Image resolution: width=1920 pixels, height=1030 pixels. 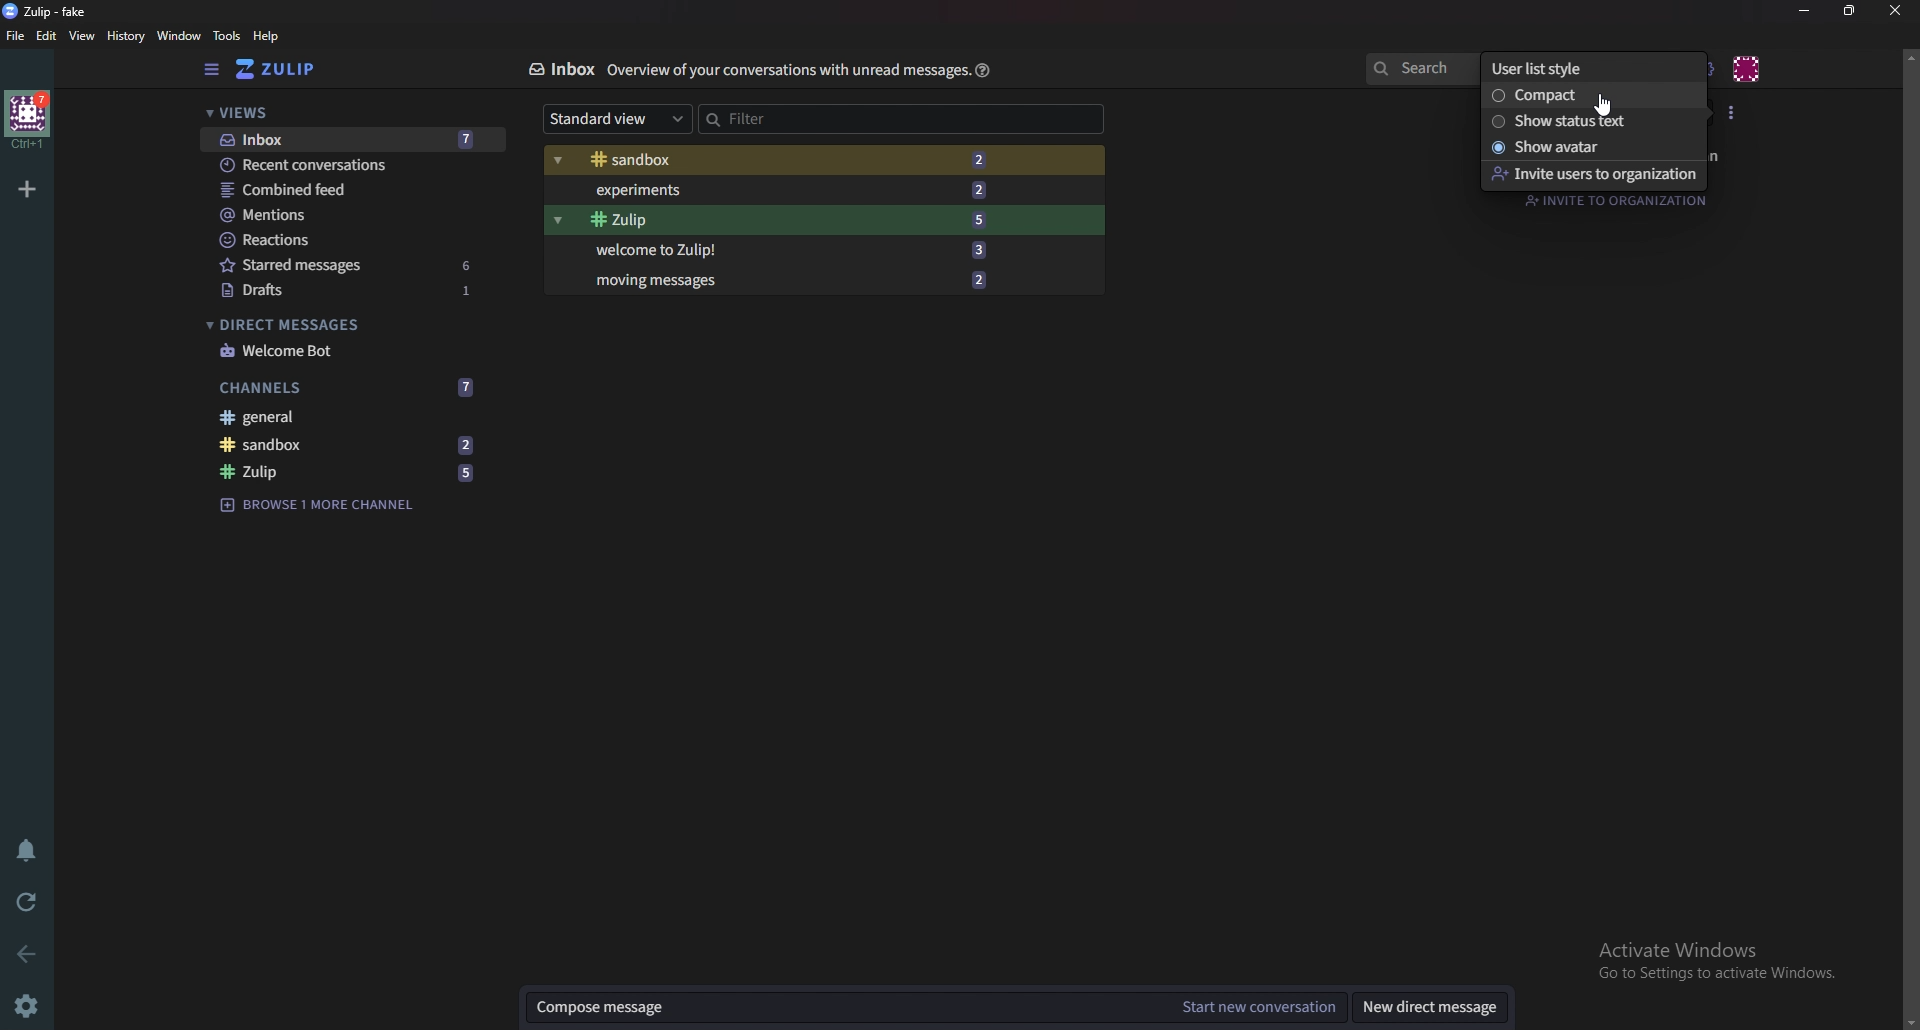 What do you see at coordinates (348, 240) in the screenshot?
I see `Reactions` at bounding box center [348, 240].